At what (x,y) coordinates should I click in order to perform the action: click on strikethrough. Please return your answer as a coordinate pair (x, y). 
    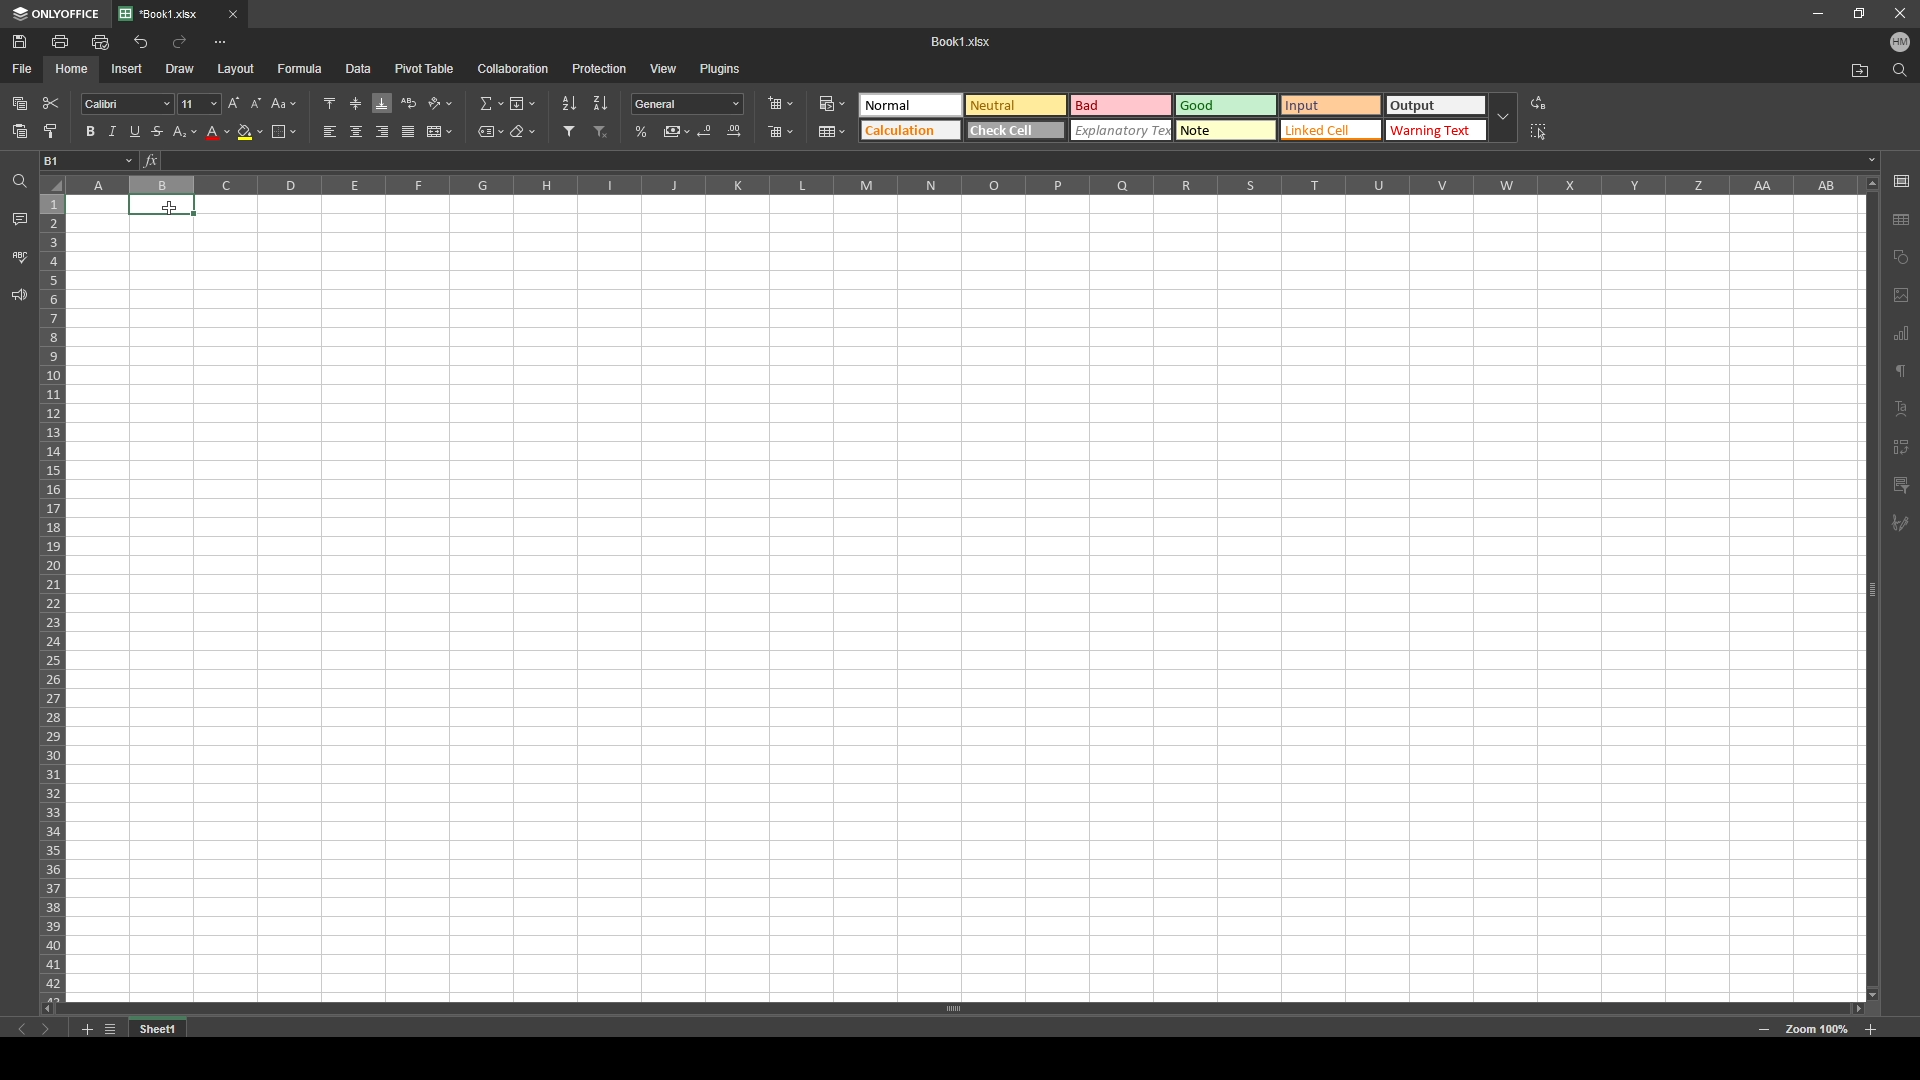
    Looking at the image, I should click on (158, 131).